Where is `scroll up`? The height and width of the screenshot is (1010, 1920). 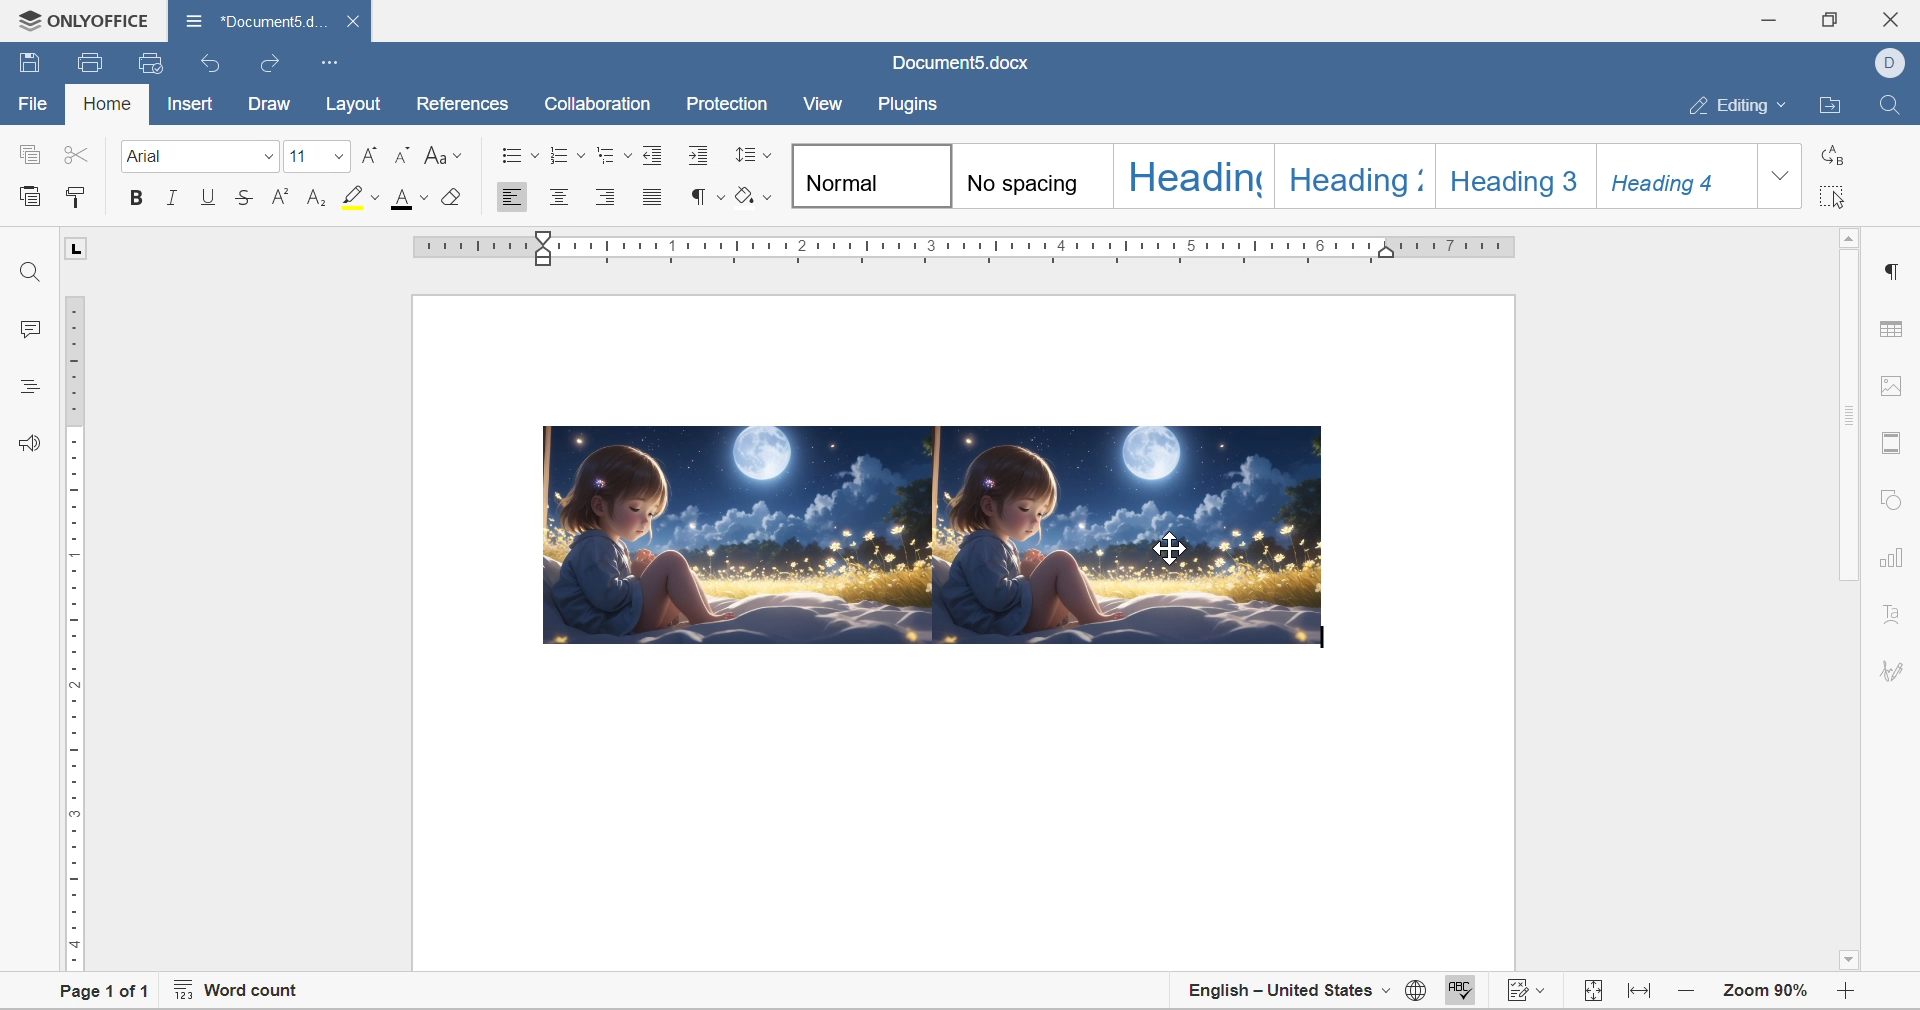
scroll up is located at coordinates (1853, 236).